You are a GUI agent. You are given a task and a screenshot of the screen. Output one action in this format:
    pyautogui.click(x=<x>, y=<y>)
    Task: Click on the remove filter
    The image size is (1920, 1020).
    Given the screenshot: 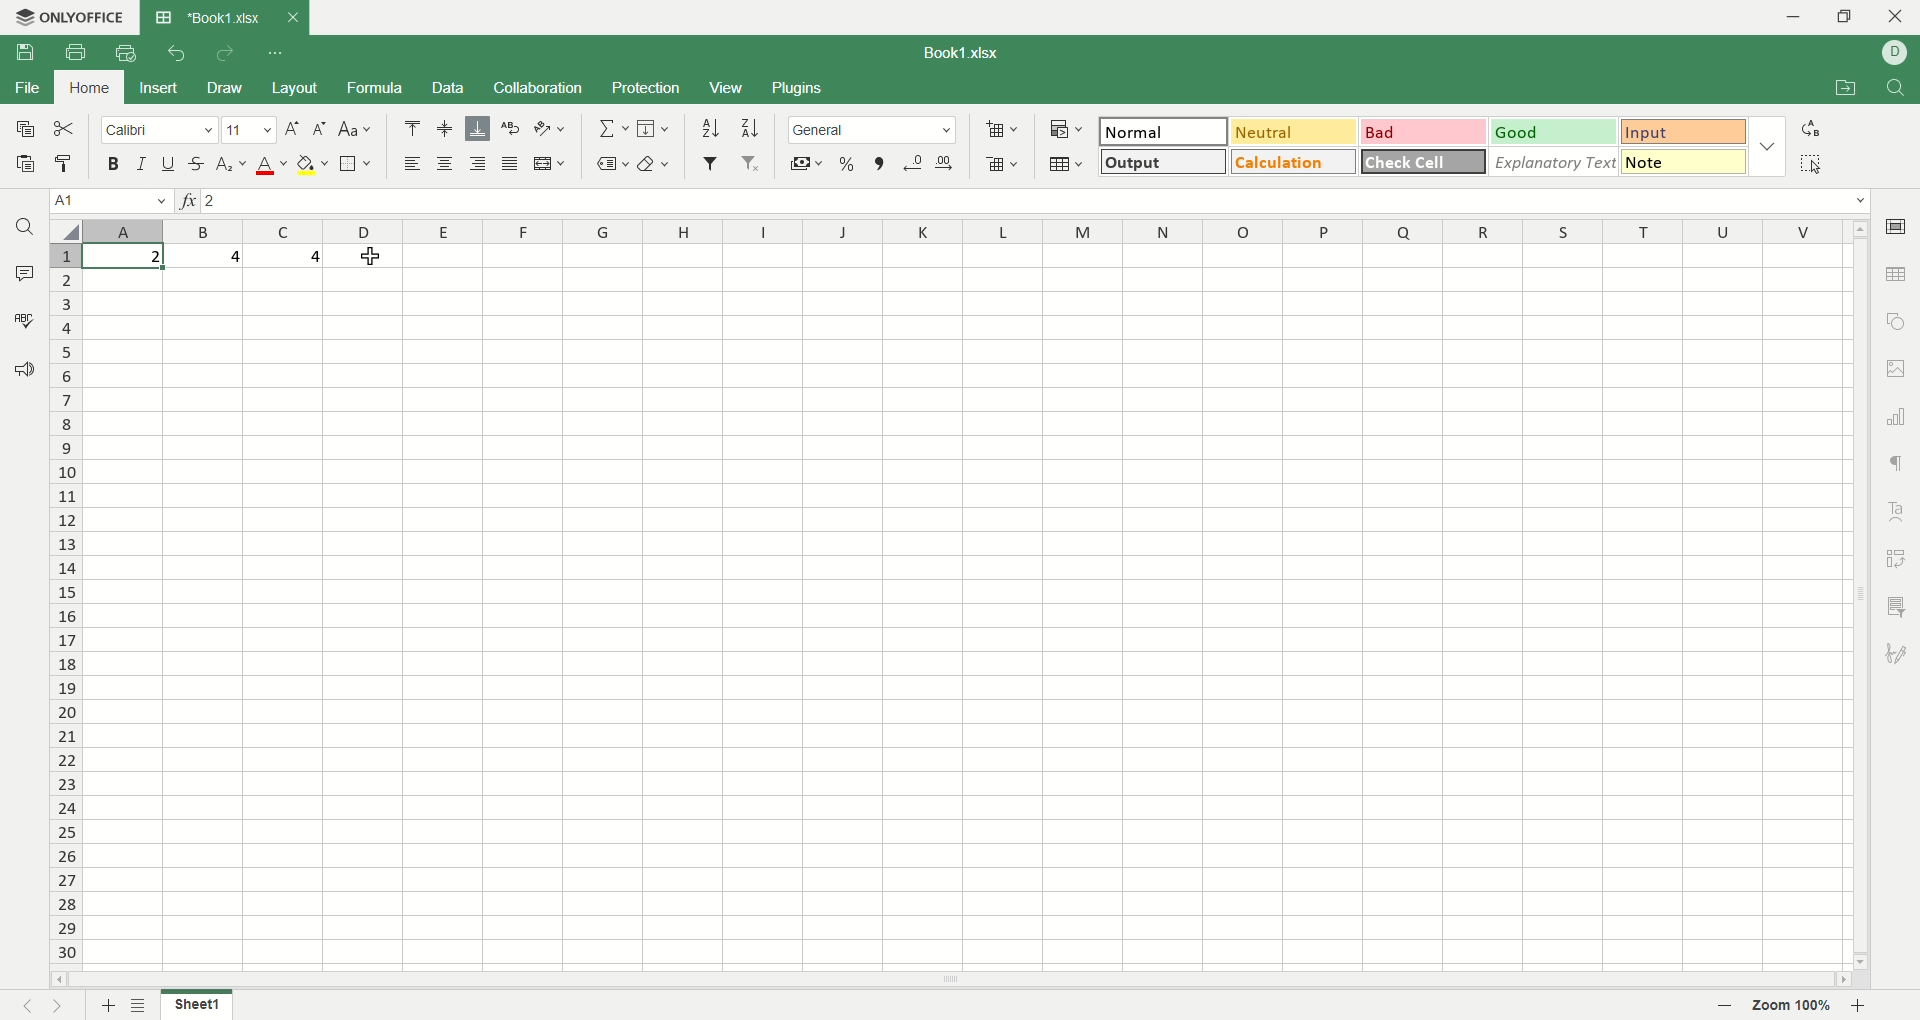 What is the action you would take?
    pyautogui.click(x=750, y=161)
    